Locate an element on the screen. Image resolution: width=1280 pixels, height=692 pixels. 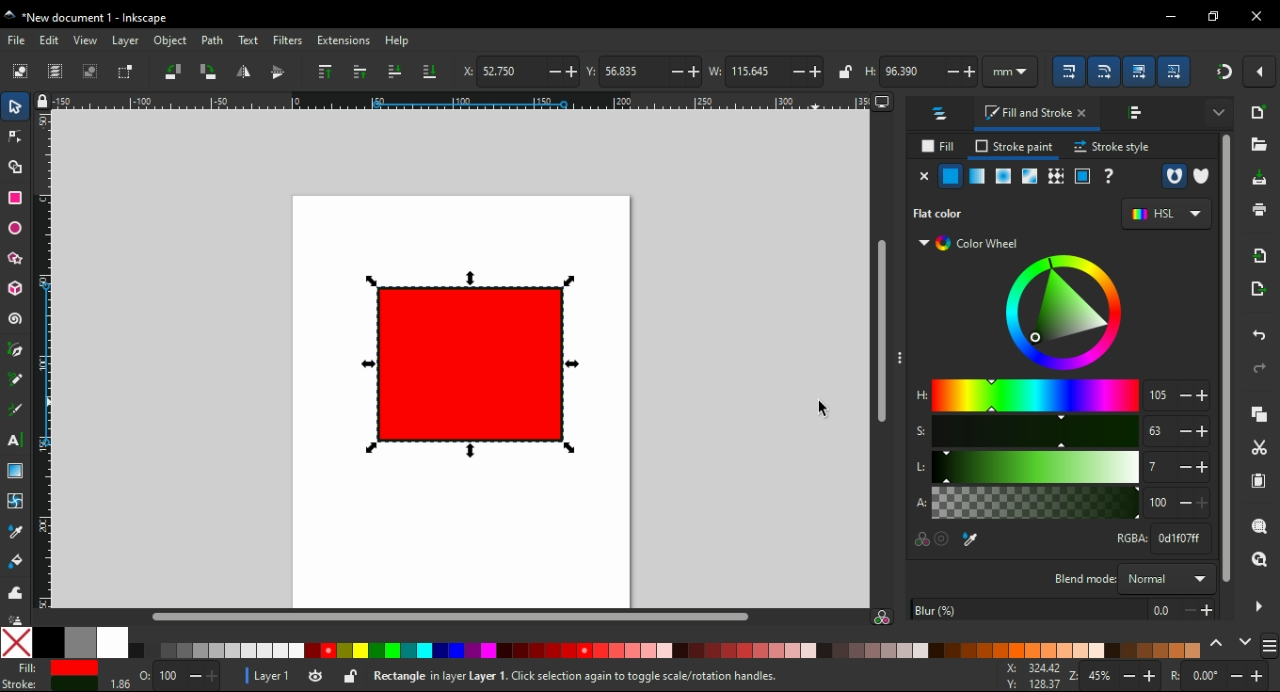
more settings is located at coordinates (1219, 110).